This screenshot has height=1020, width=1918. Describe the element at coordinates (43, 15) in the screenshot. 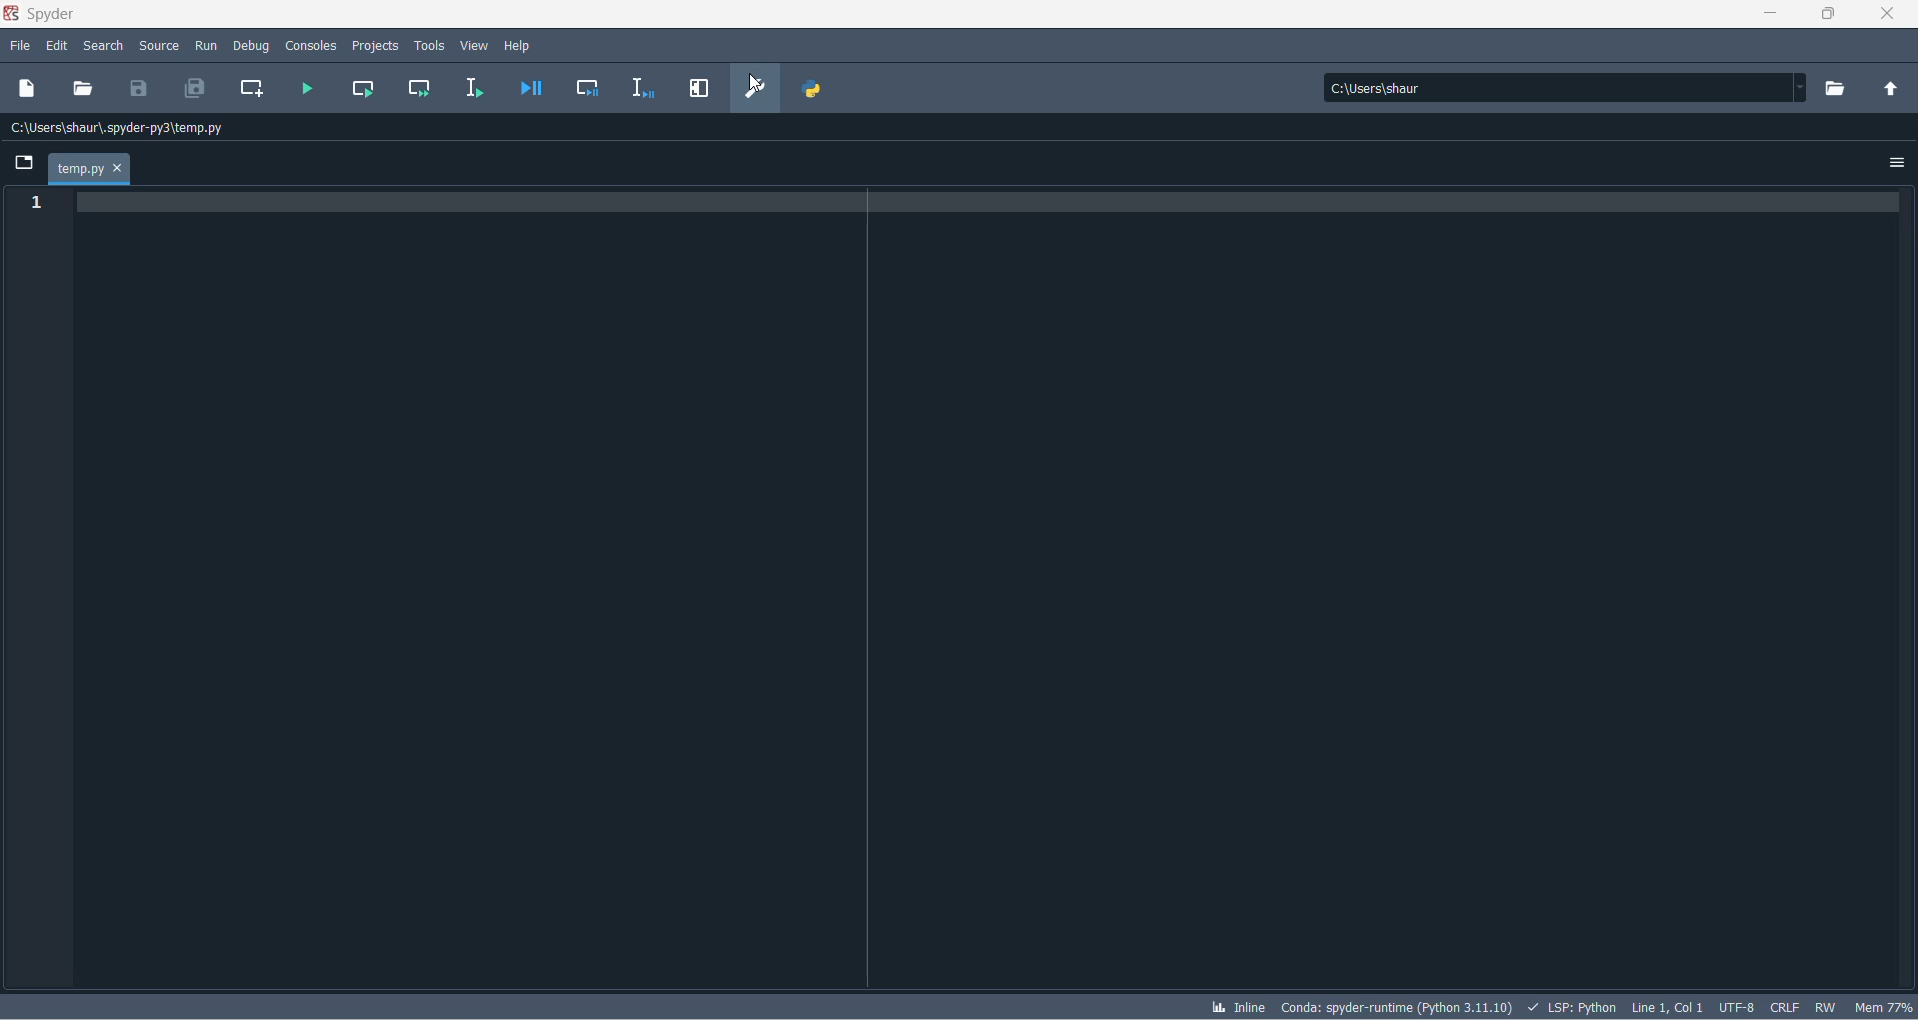

I see `spyder application name` at that location.